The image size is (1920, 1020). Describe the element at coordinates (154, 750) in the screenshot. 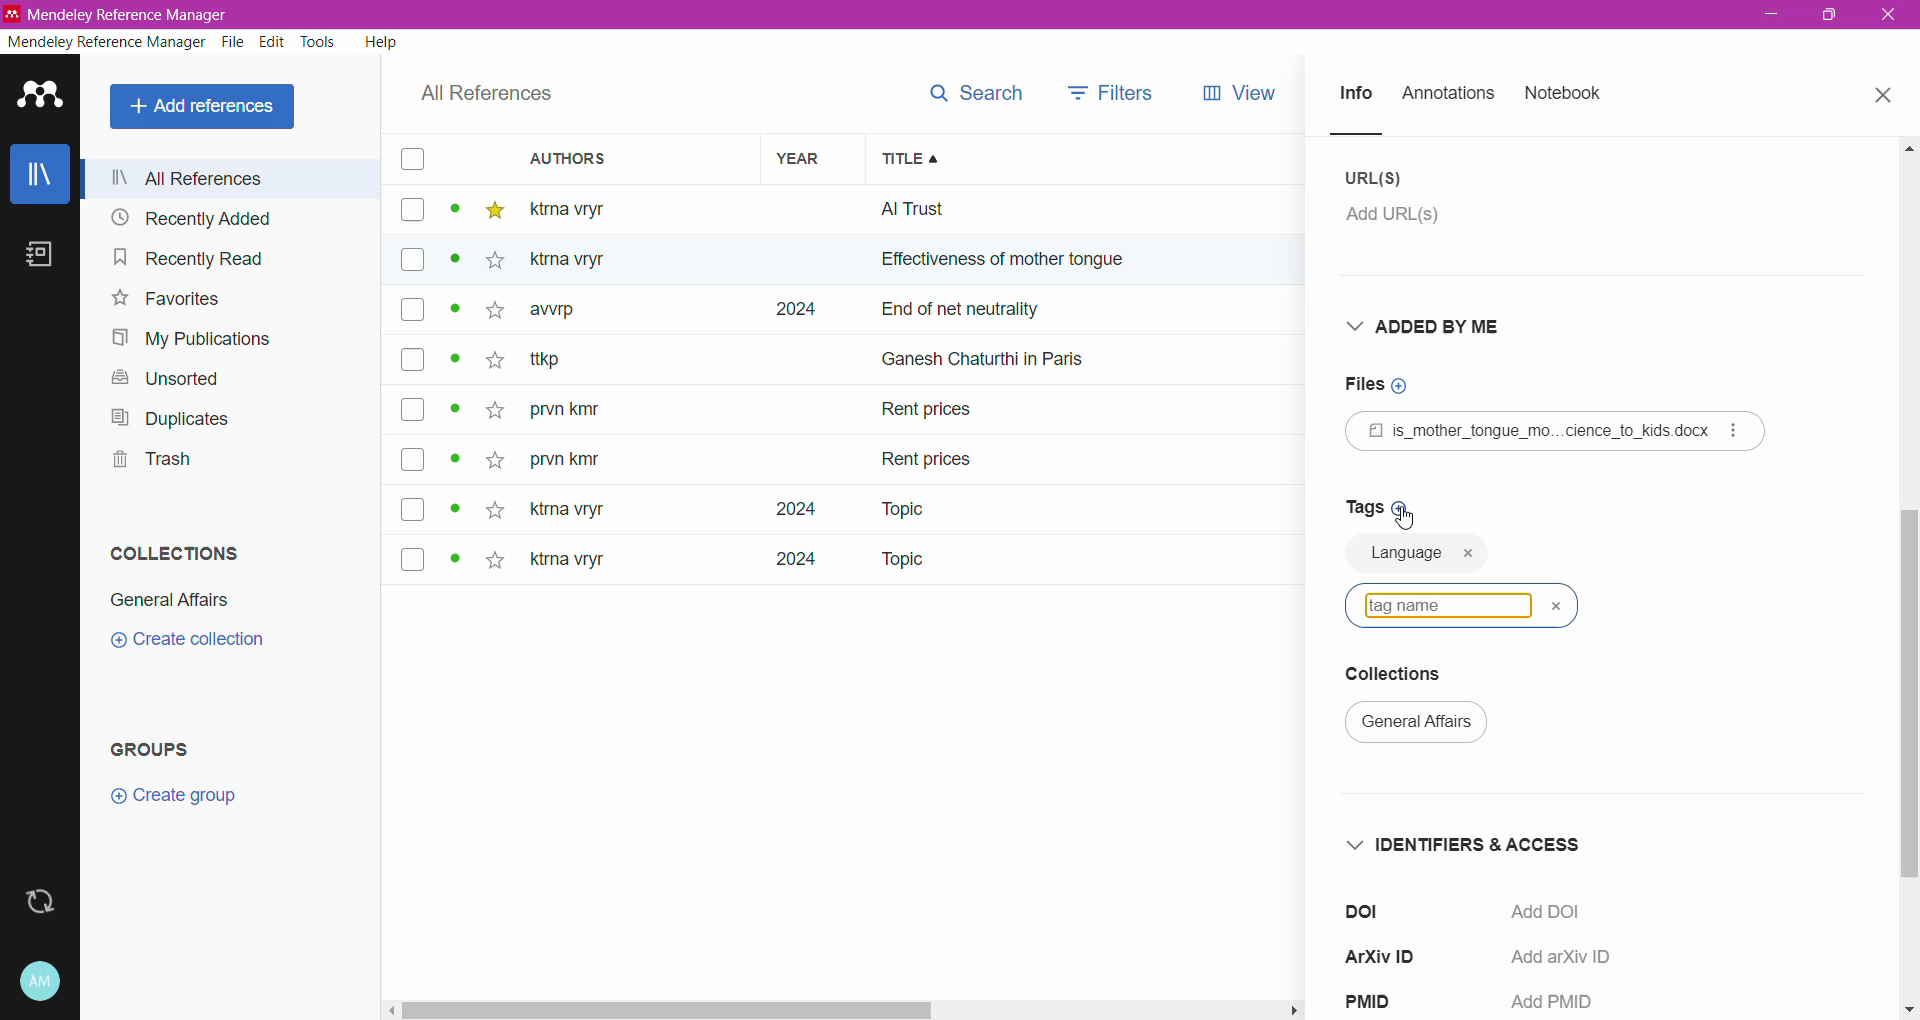

I see `Groups` at that location.